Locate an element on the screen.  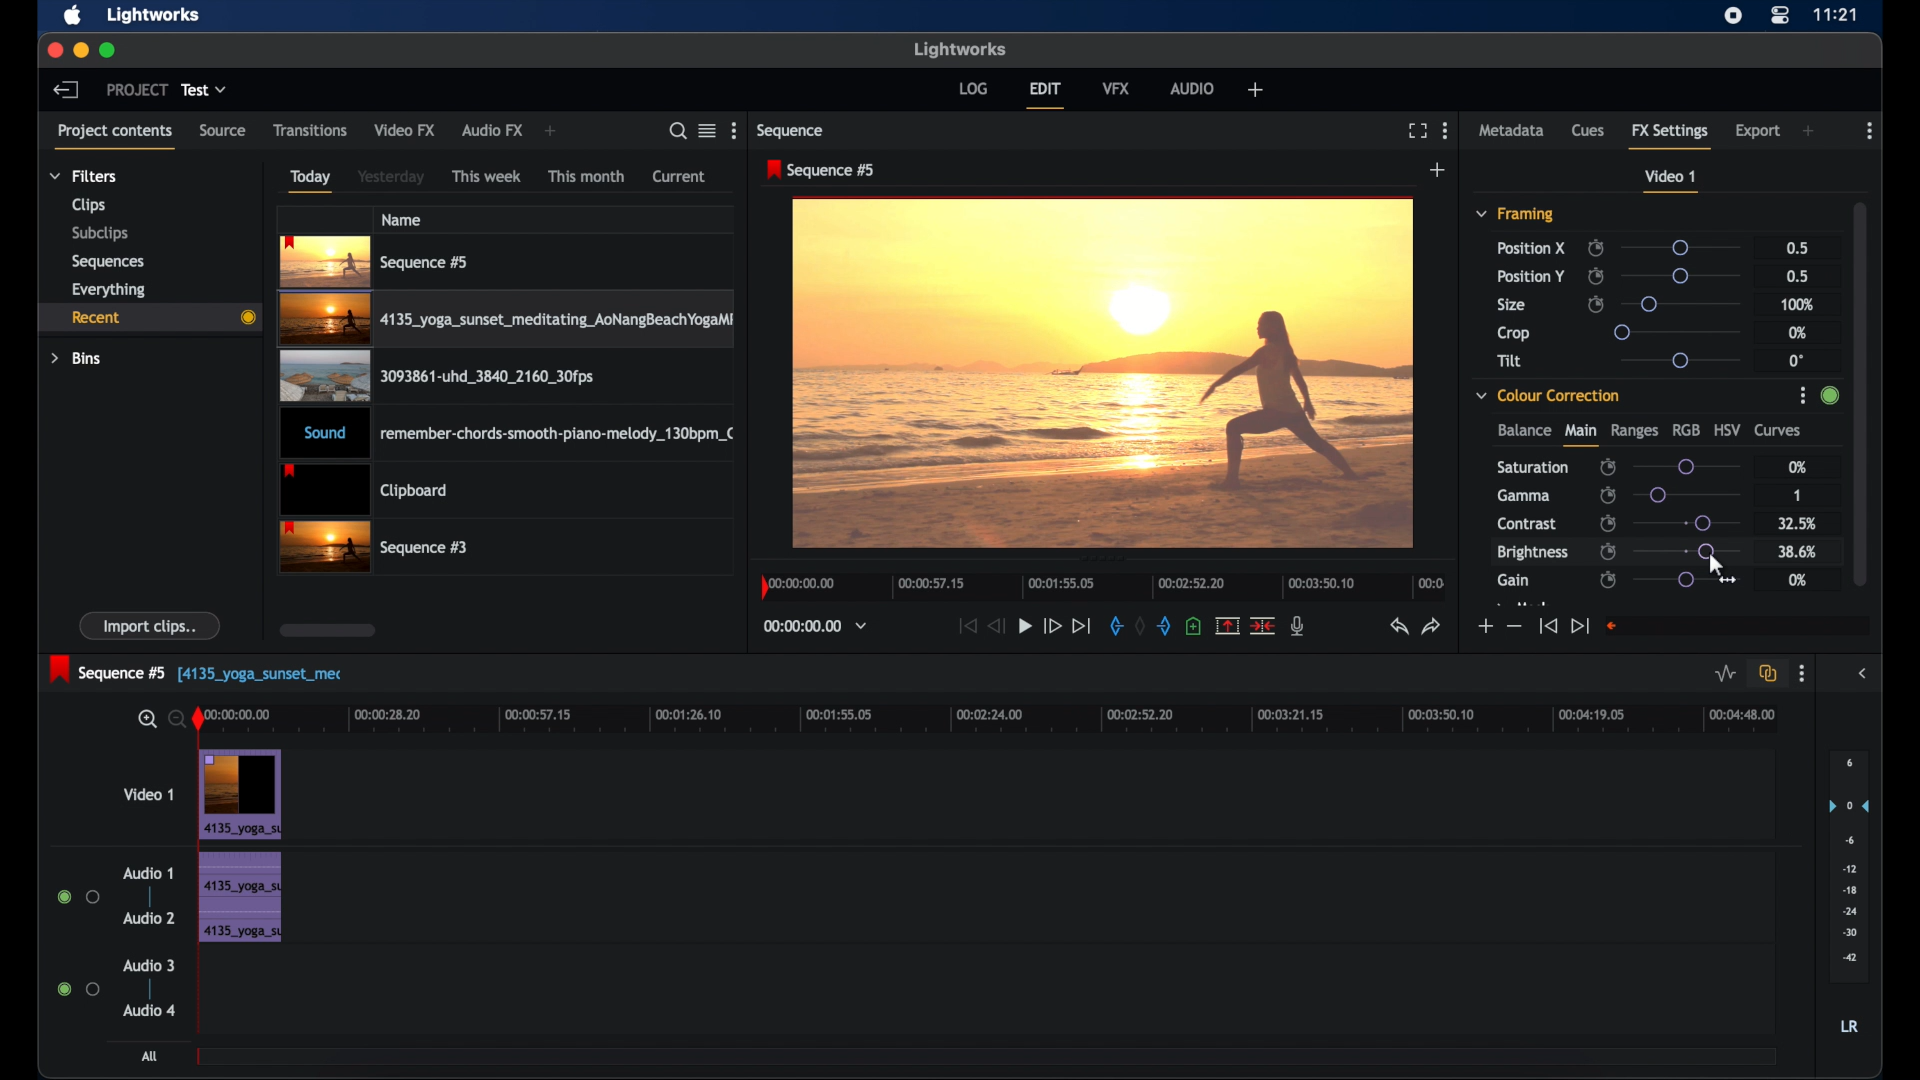
undo is located at coordinates (1397, 627).